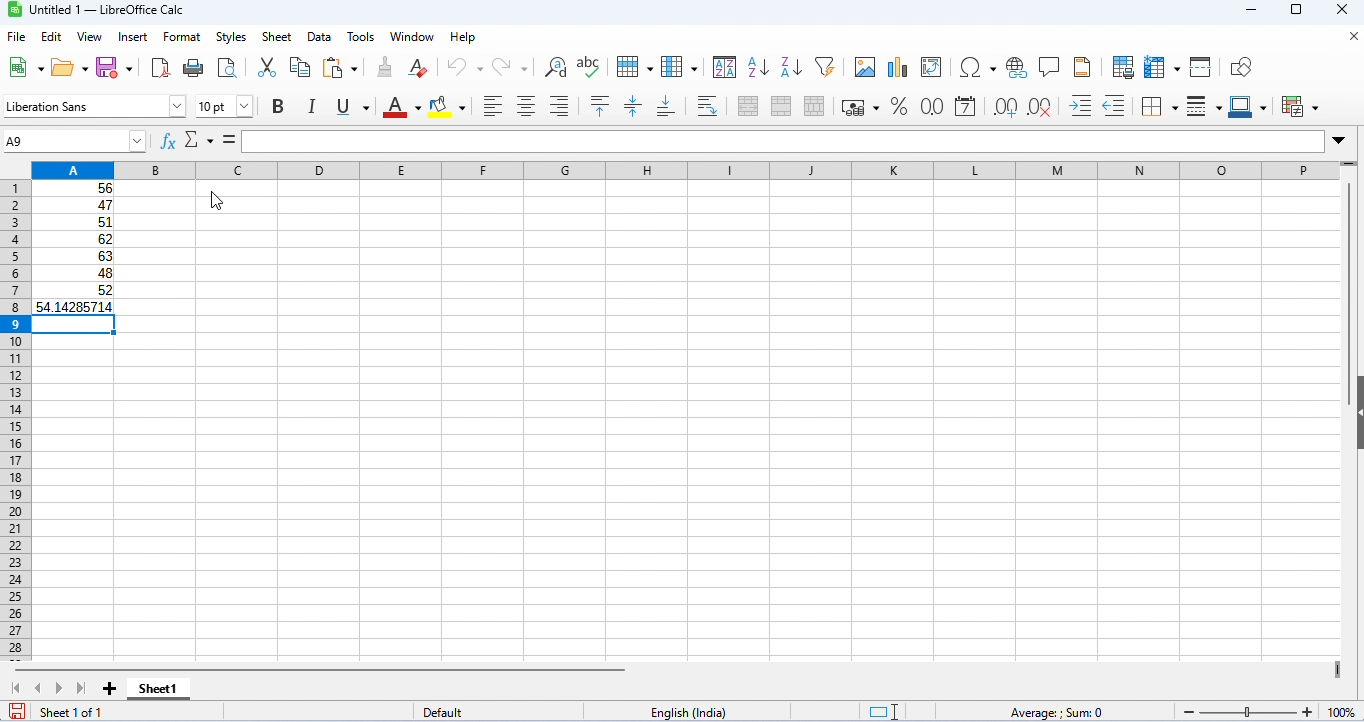 The width and height of the screenshot is (1364, 722). I want to click on sort, so click(725, 66).